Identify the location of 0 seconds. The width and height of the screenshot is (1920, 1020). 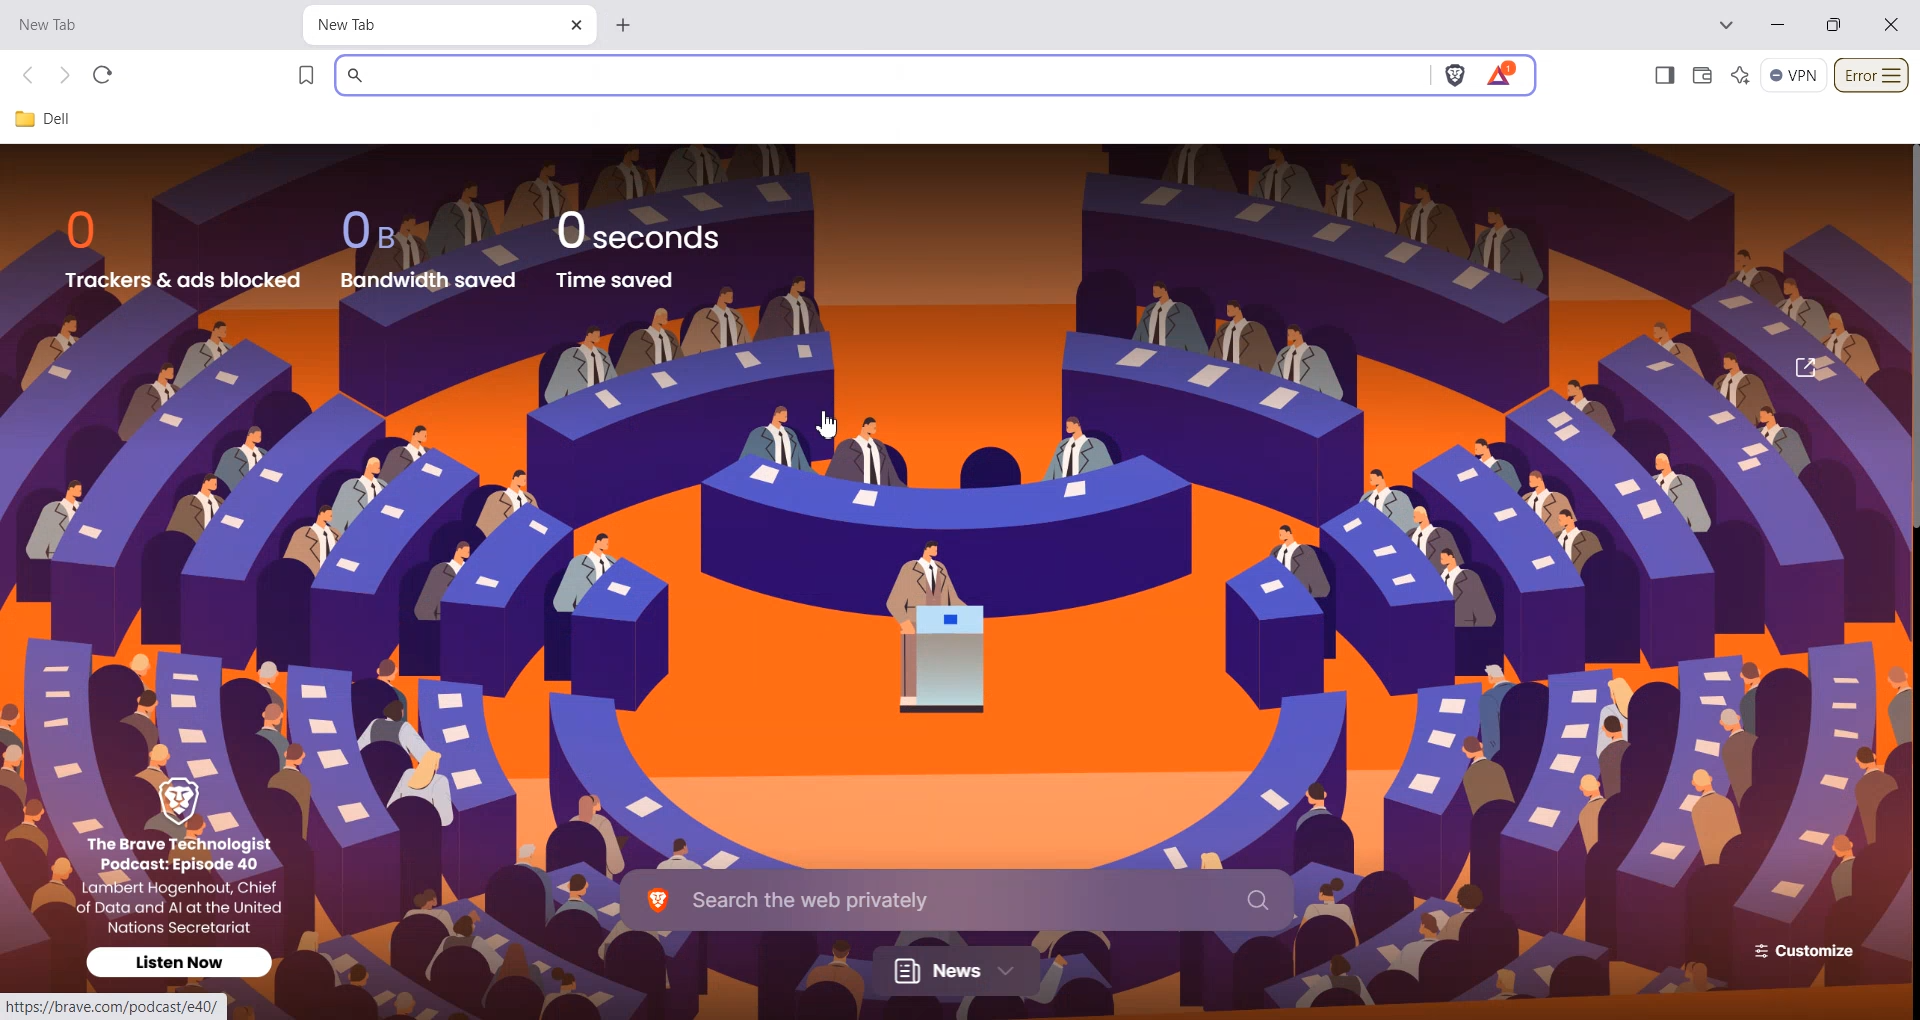
(652, 227).